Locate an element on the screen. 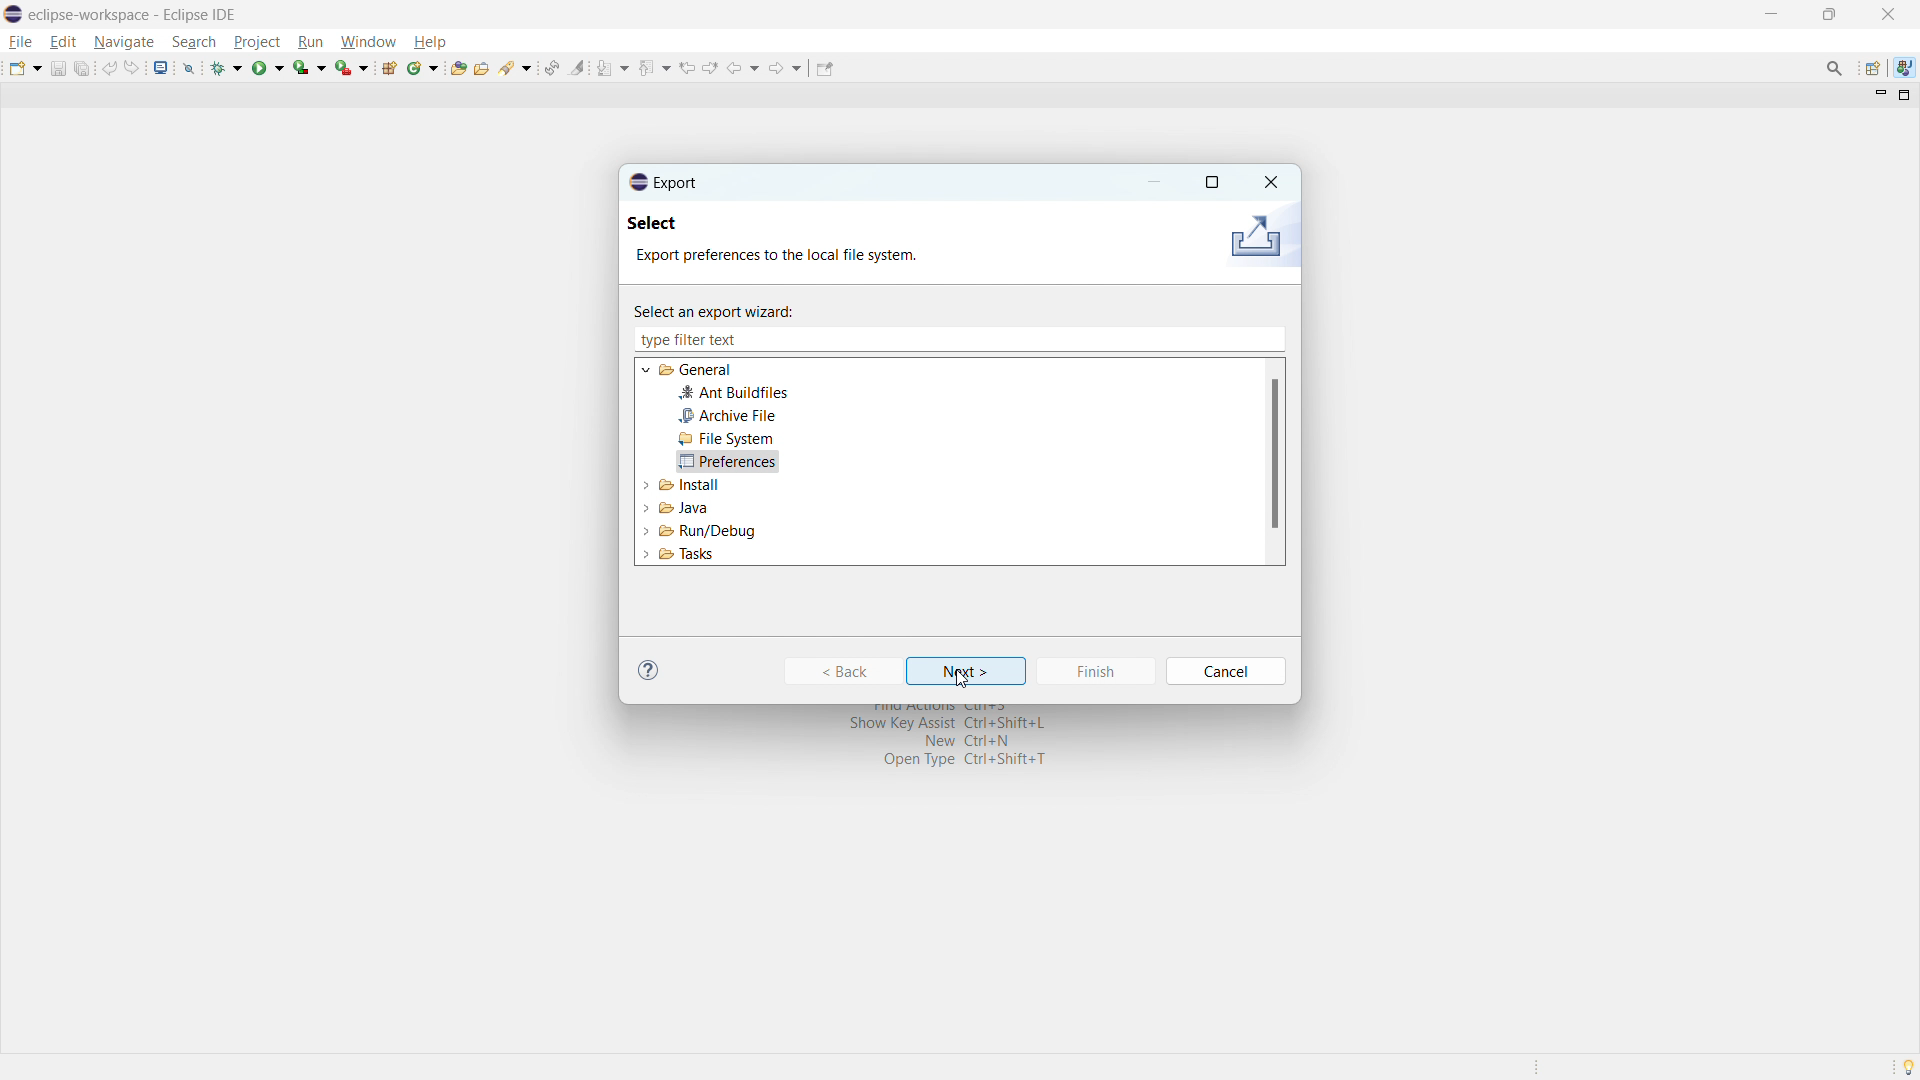 Image resolution: width=1920 pixels, height=1080 pixels. open type is located at coordinates (457, 67).